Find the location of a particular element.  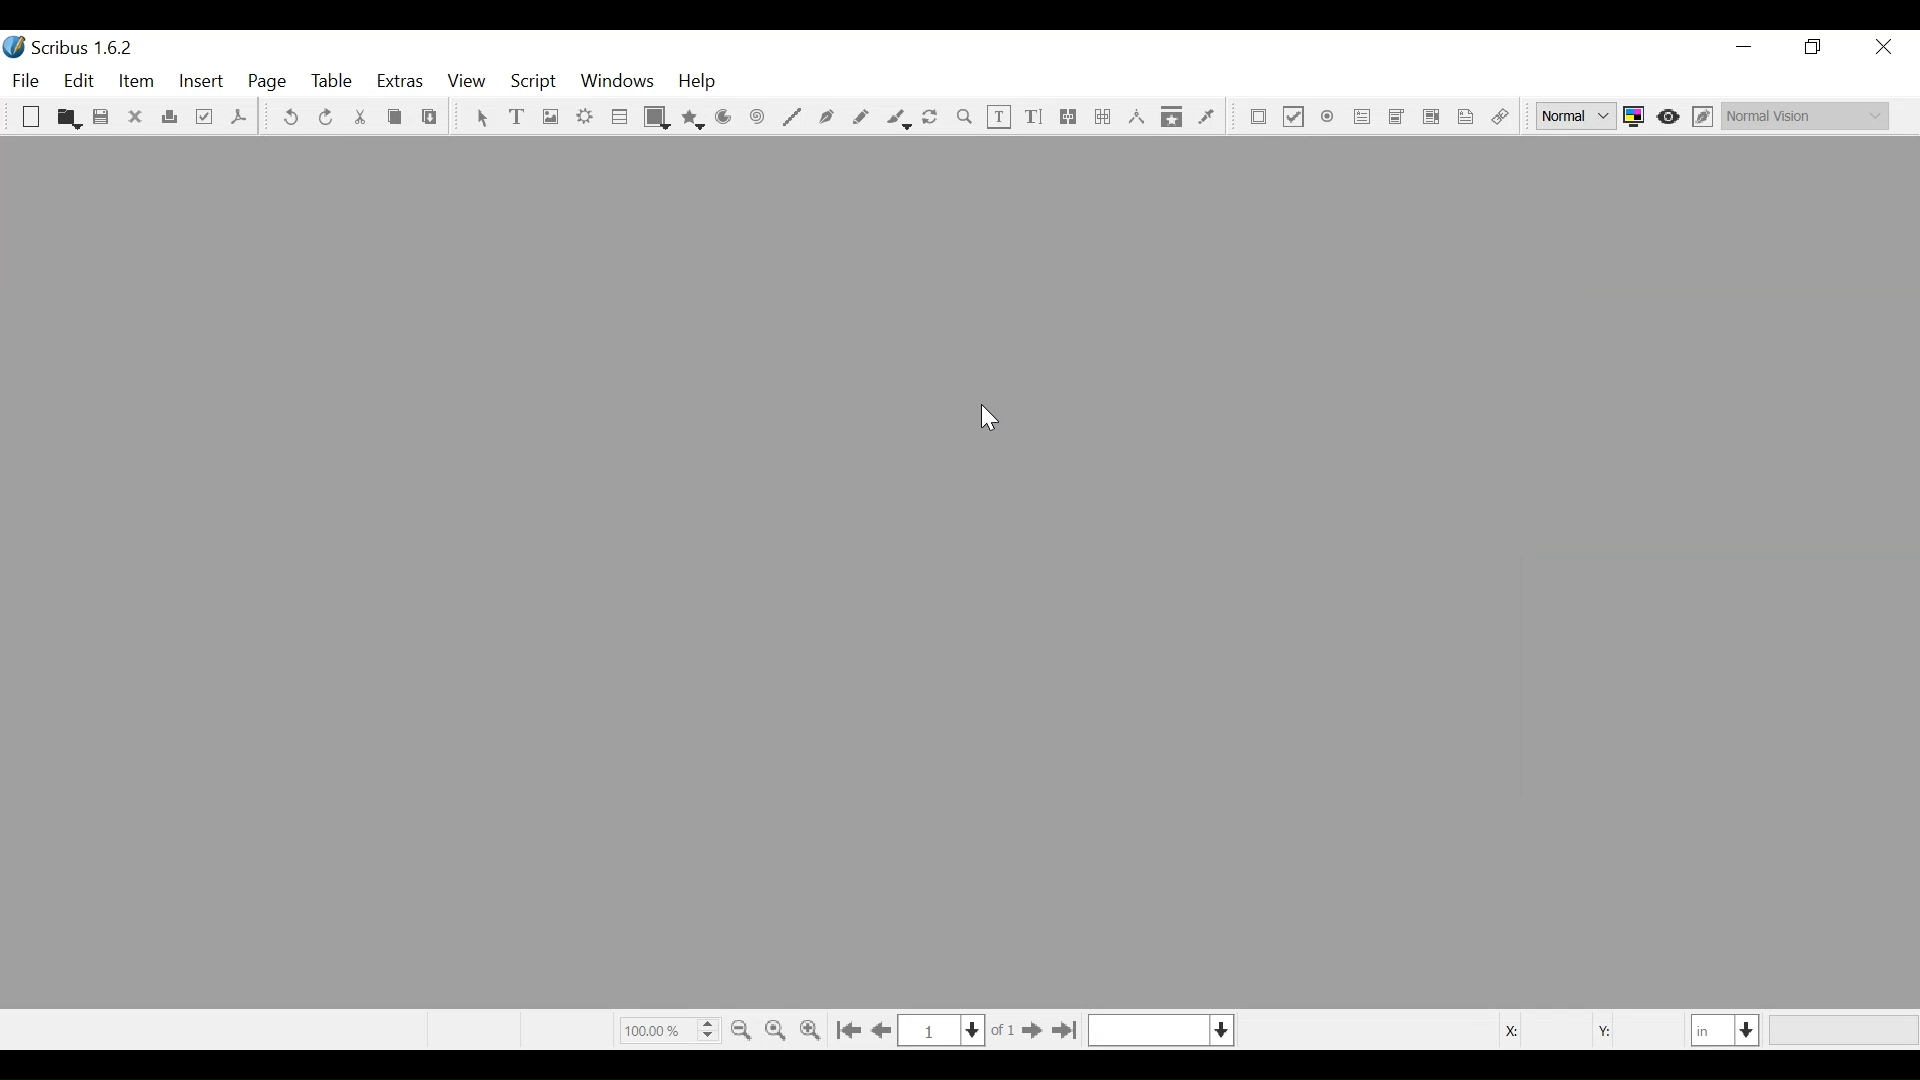

Toggle focus is located at coordinates (1670, 116).